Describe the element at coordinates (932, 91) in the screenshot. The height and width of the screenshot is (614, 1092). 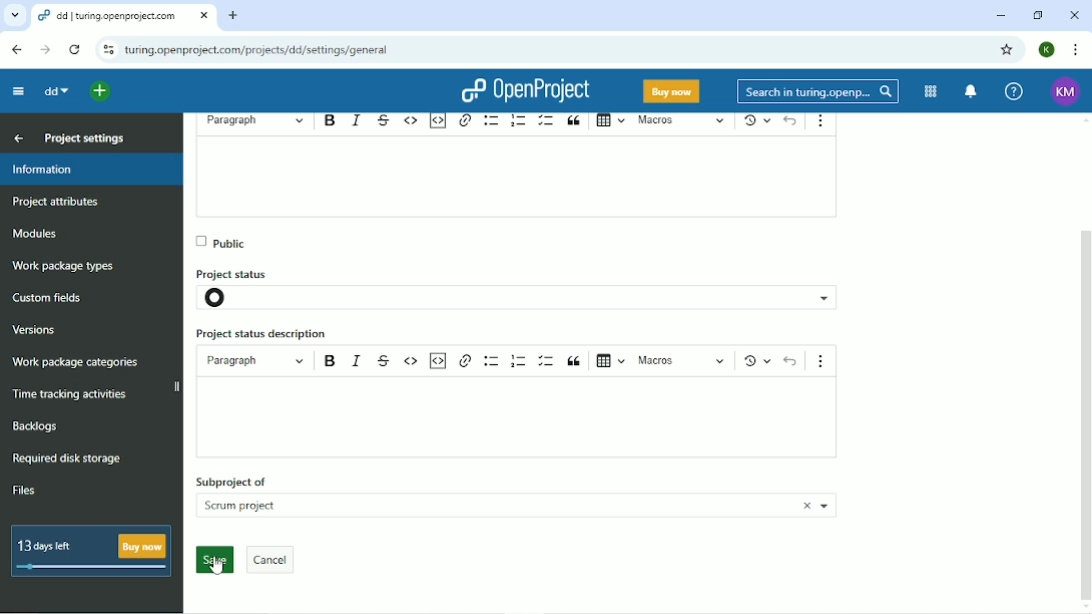
I see `Modules` at that location.